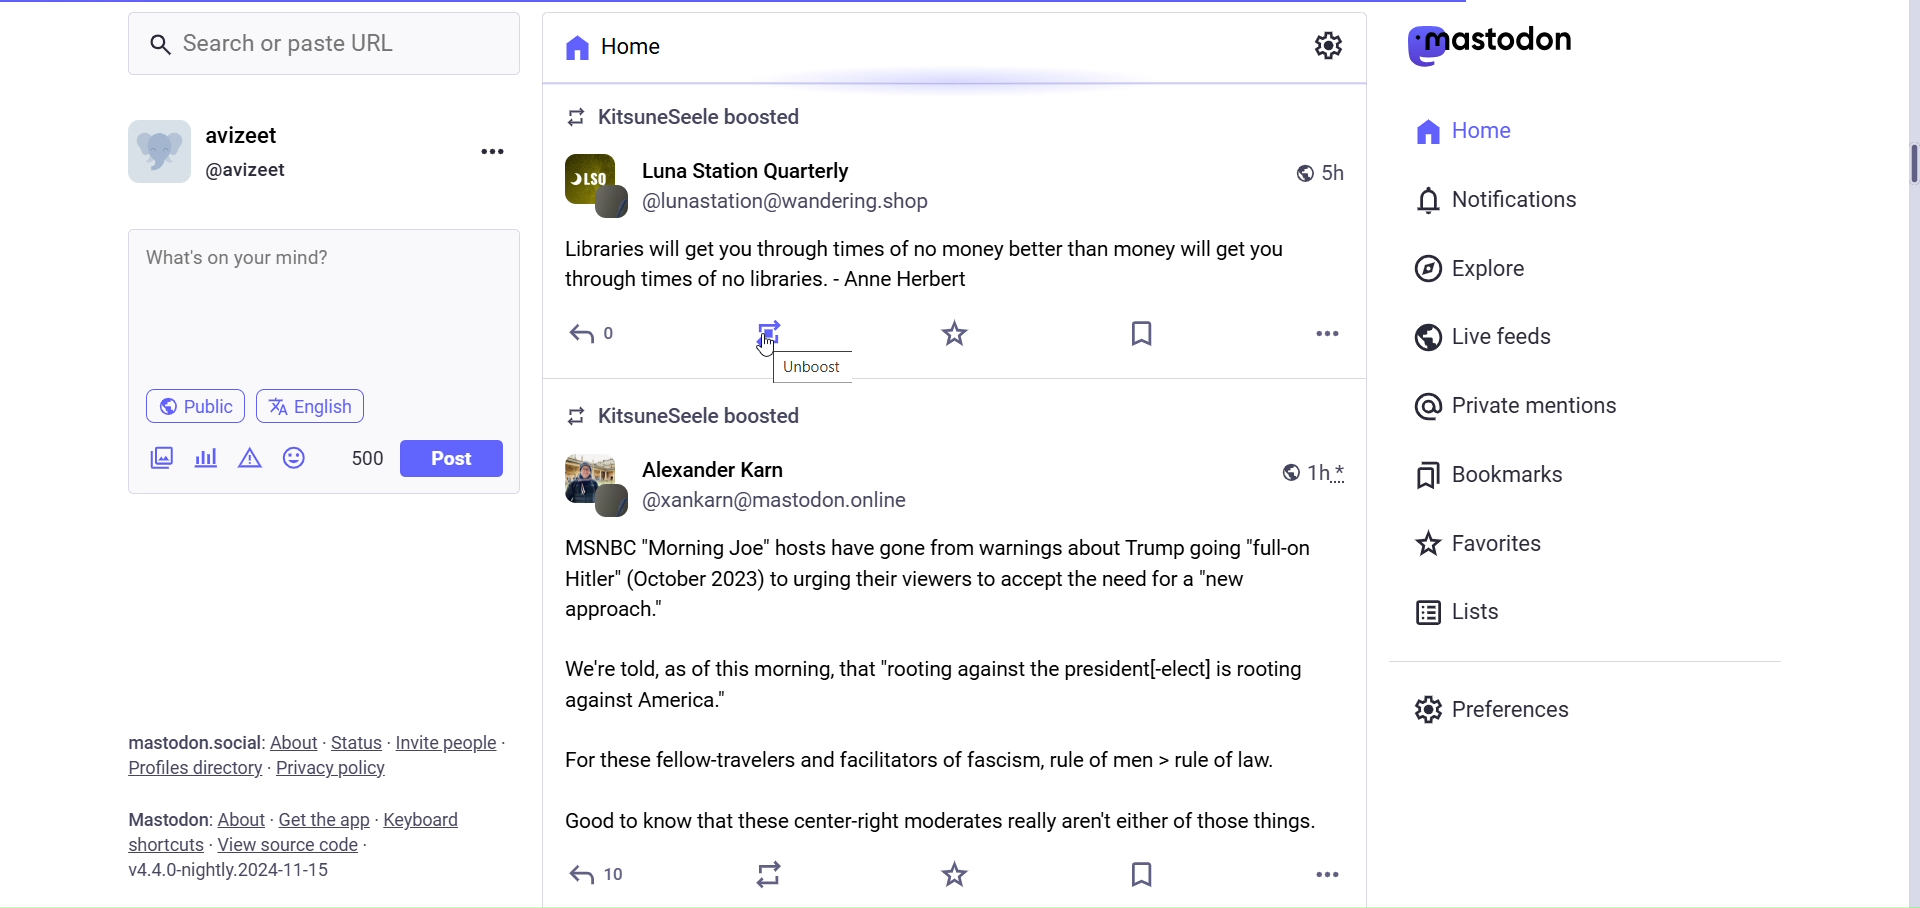  What do you see at coordinates (1521, 405) in the screenshot?
I see `Private Mentions` at bounding box center [1521, 405].